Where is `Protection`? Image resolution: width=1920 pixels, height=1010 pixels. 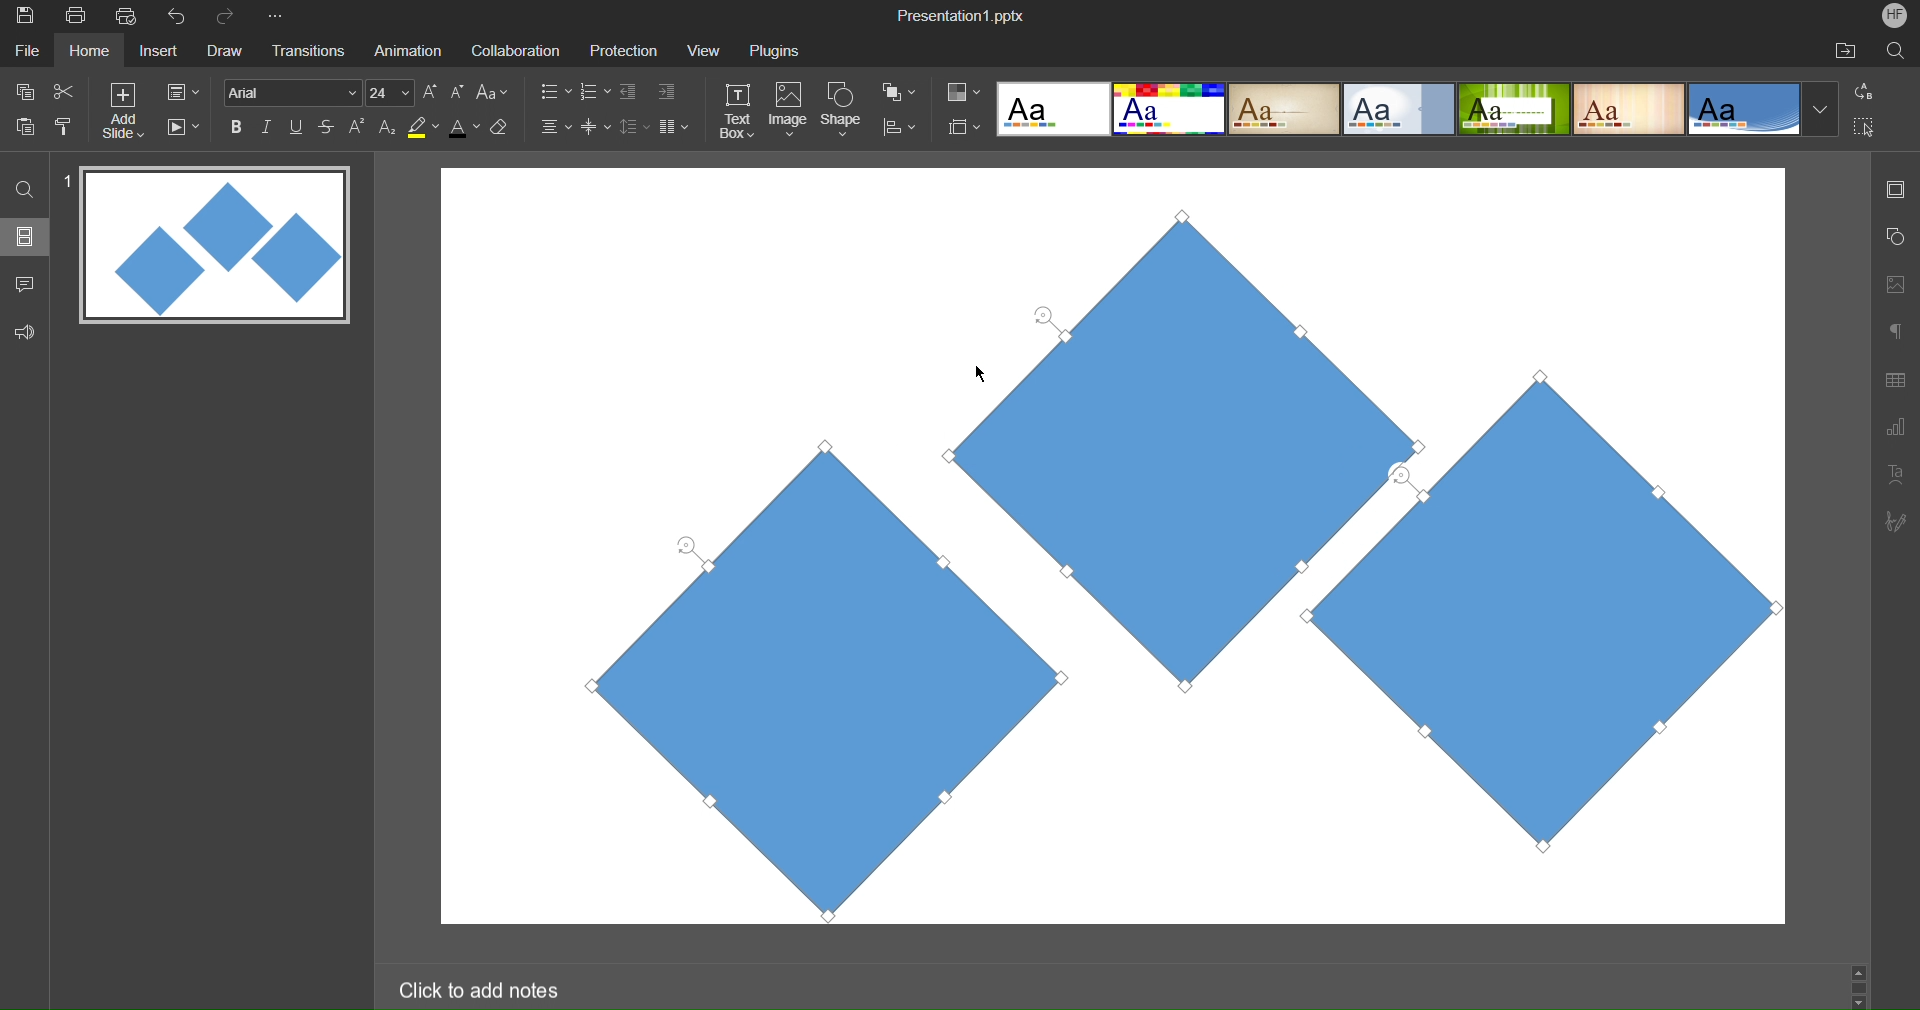
Protection is located at coordinates (615, 50).